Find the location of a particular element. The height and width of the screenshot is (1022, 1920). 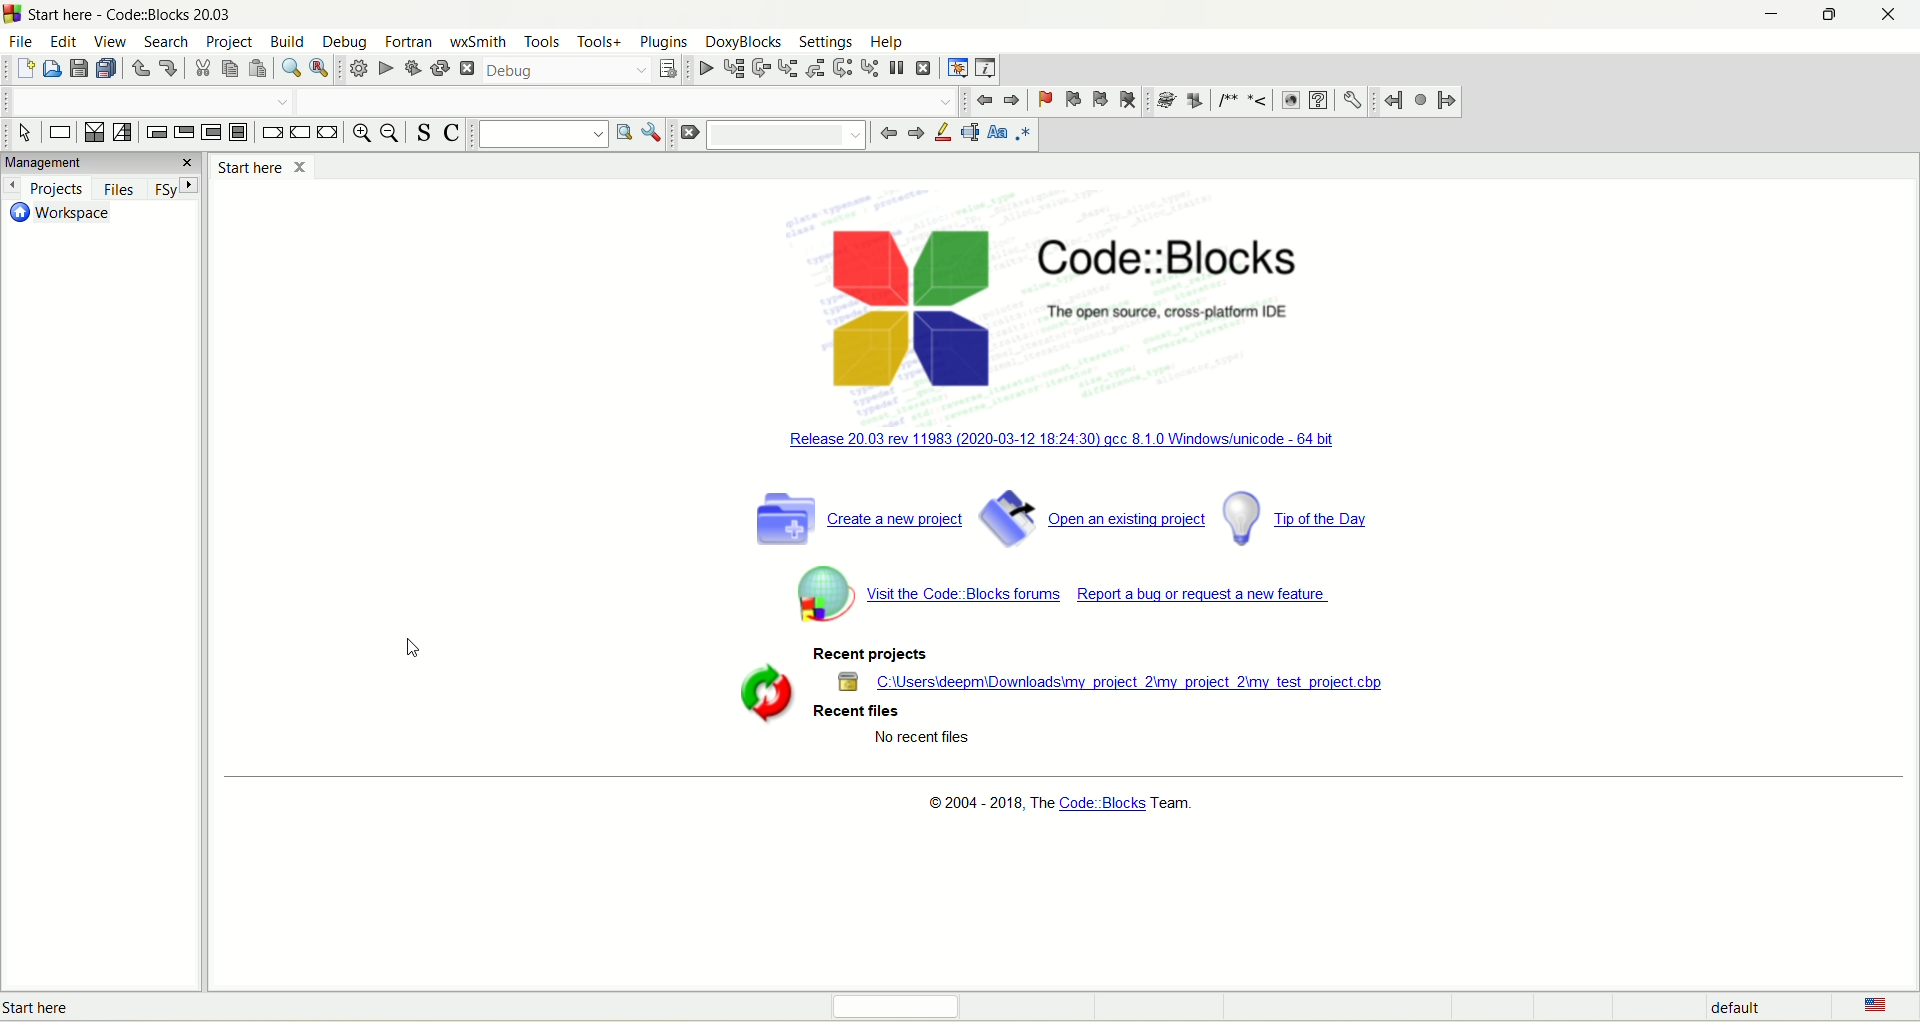

decision is located at coordinates (96, 131).